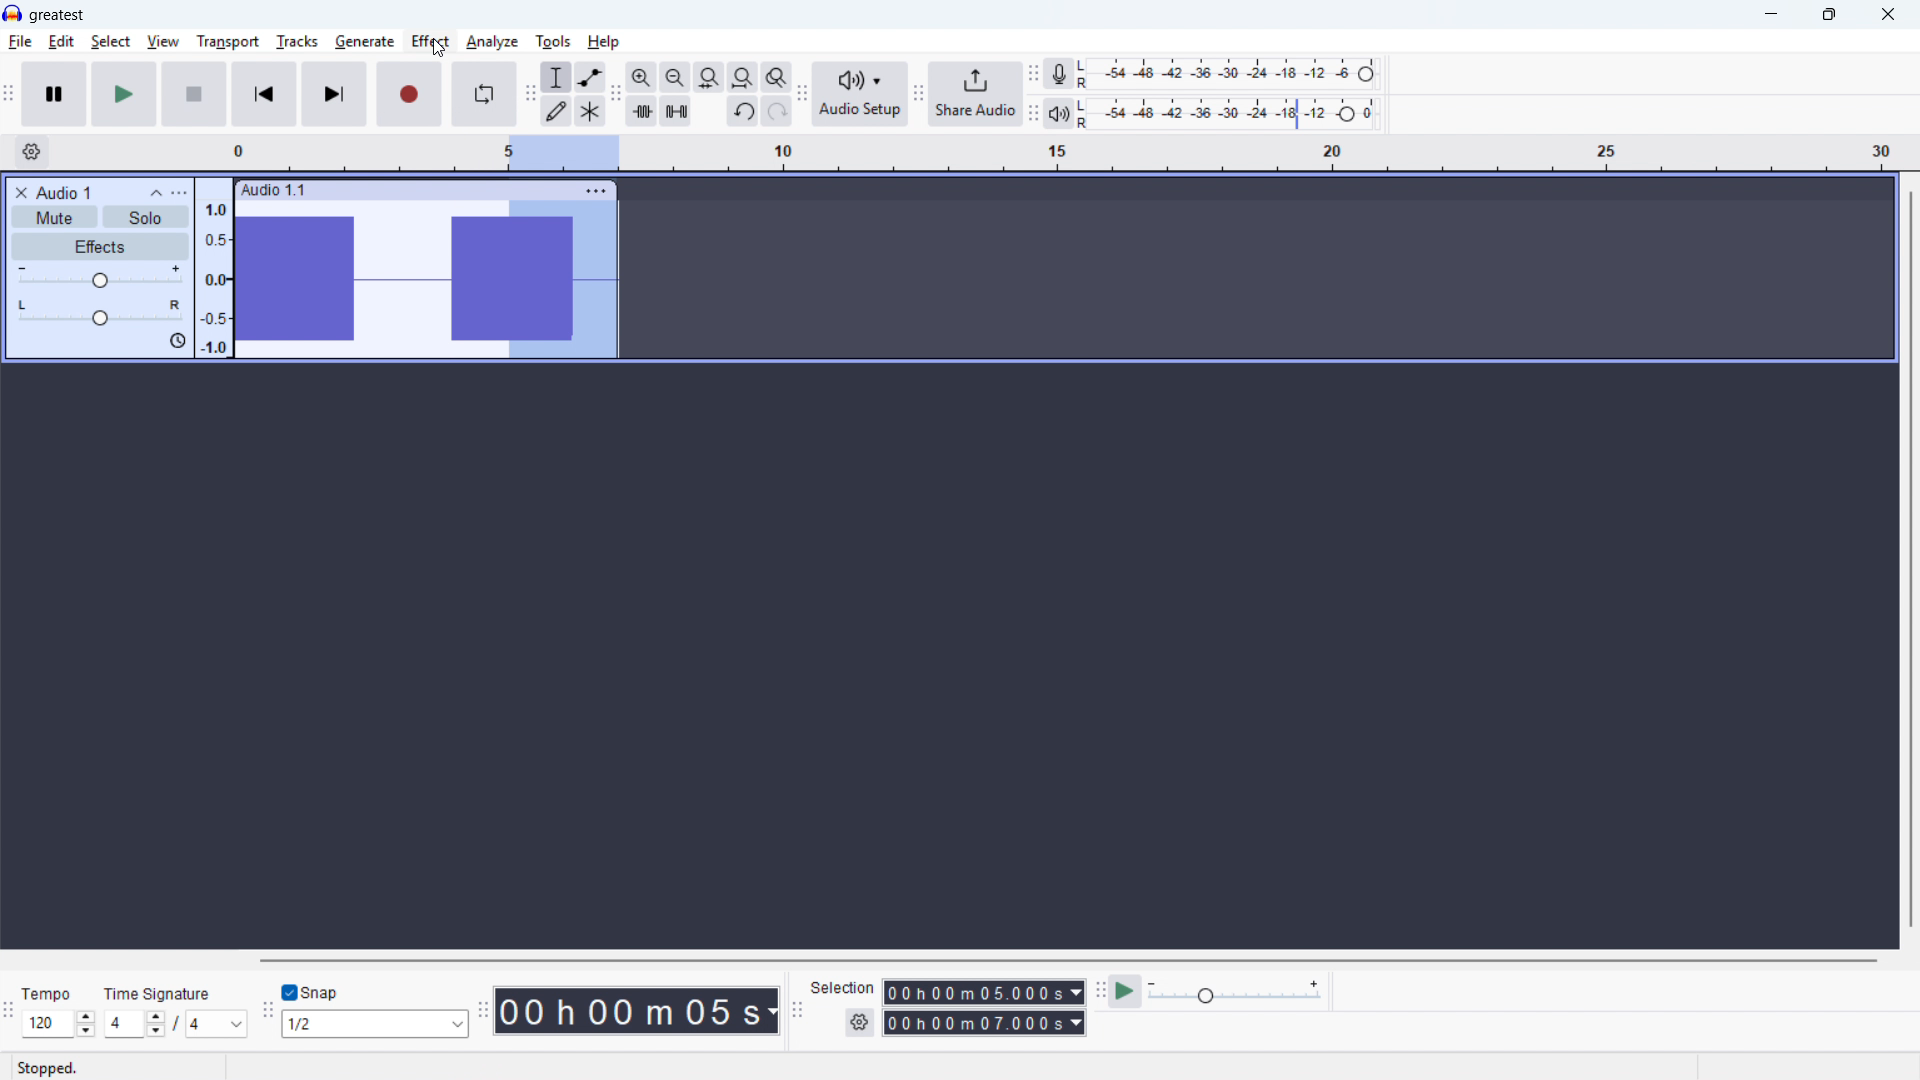 The image size is (1920, 1080). Describe the element at coordinates (975, 94) in the screenshot. I see `Share audio ` at that location.